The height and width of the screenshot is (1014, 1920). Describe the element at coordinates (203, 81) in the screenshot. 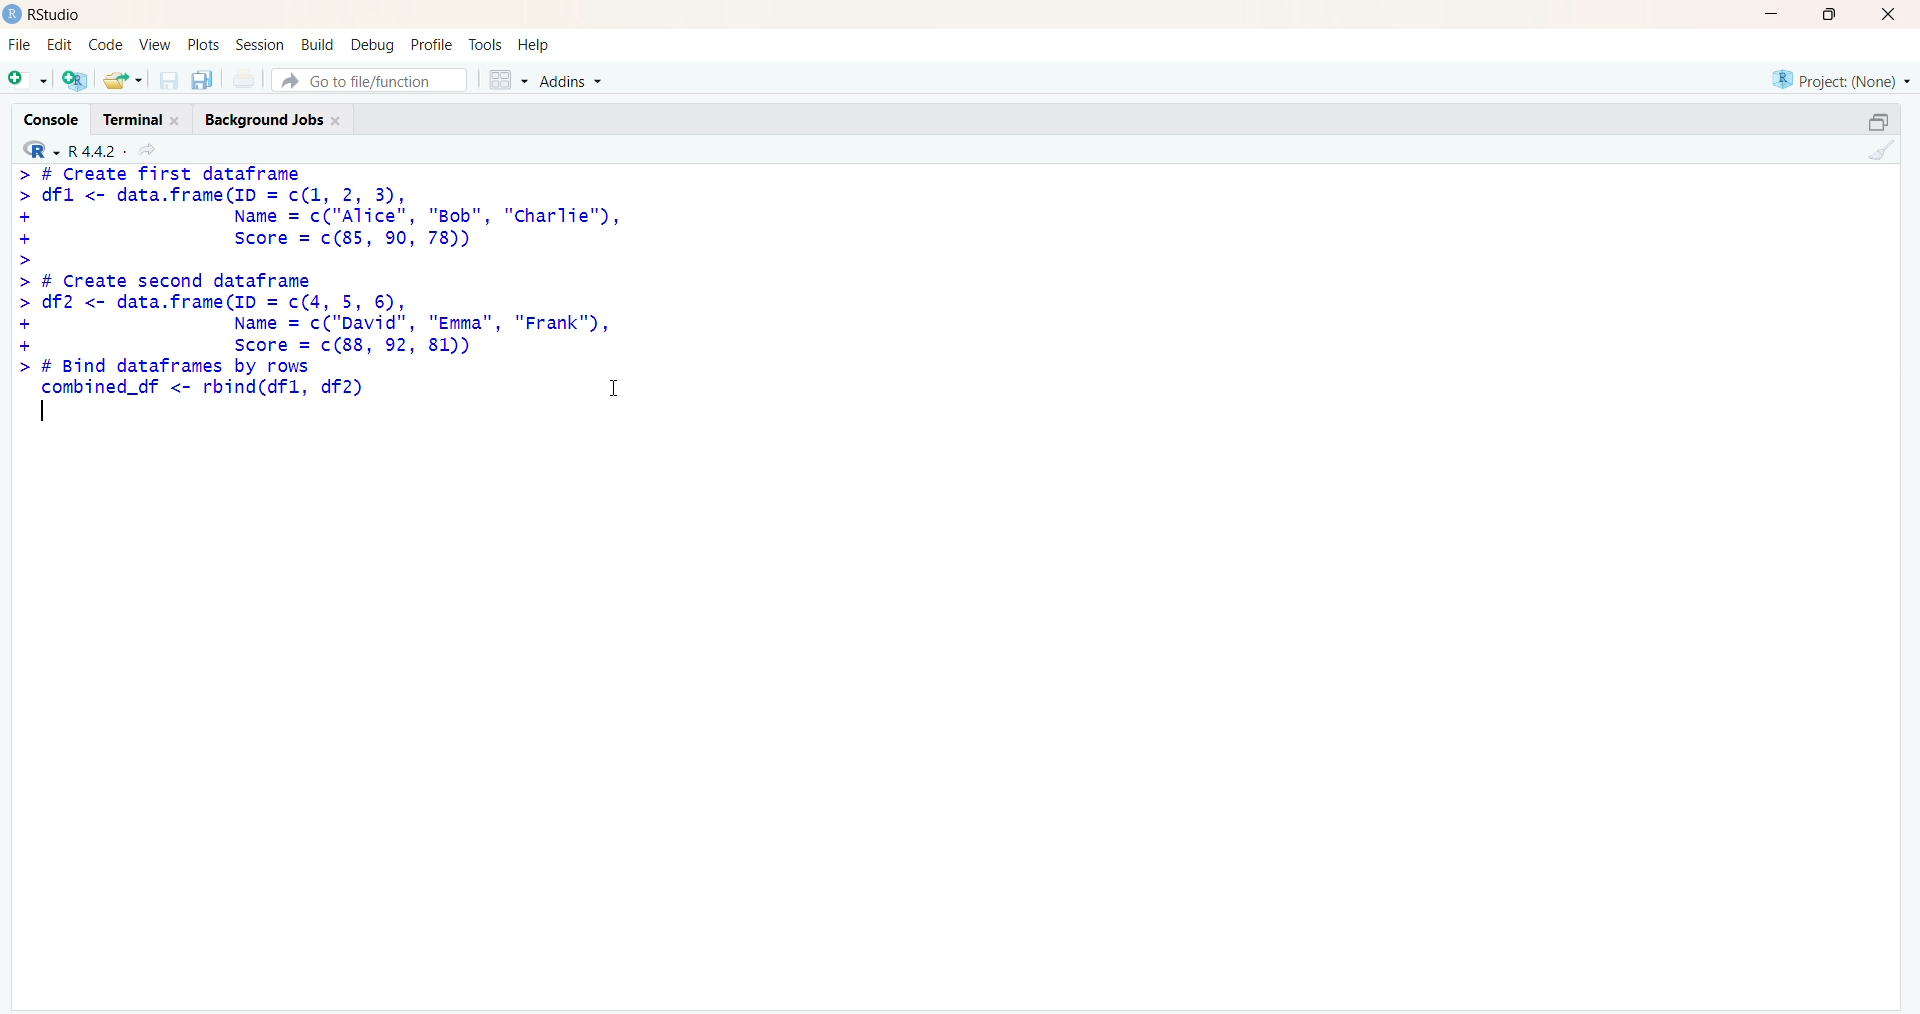

I see `save all open document` at that location.